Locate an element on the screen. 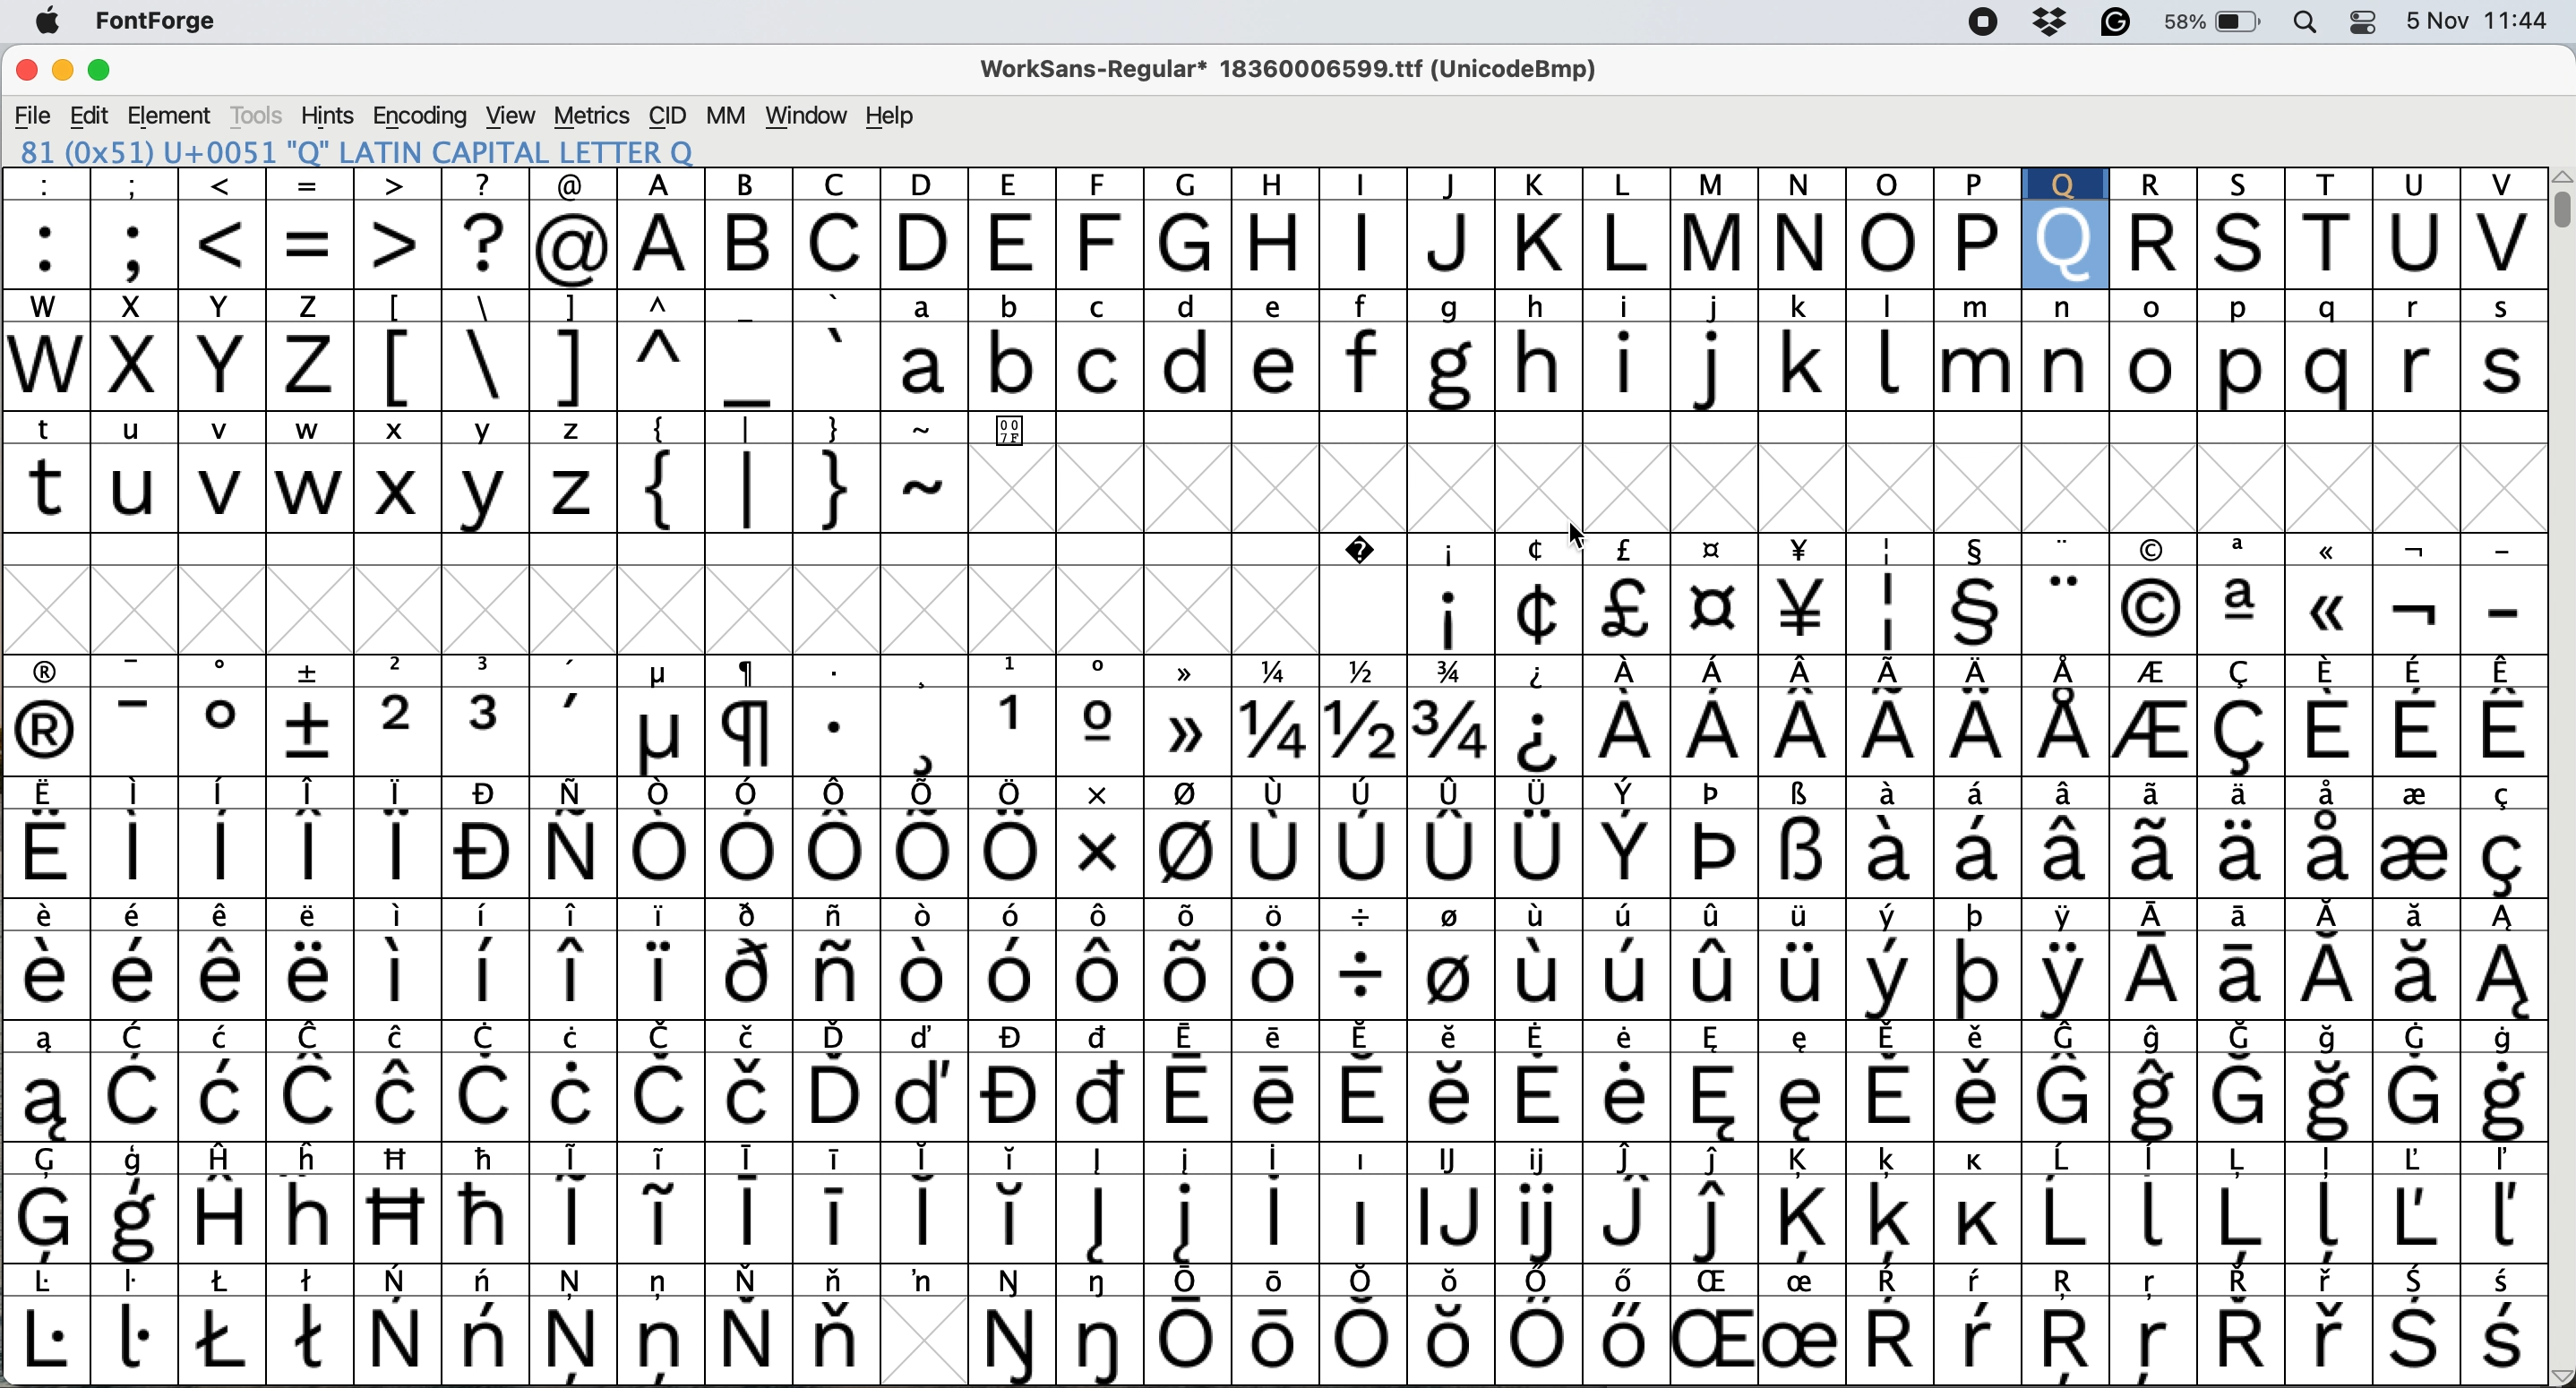 Image resolution: width=2576 pixels, height=1388 pixels. special characters is located at coordinates (1272, 849).